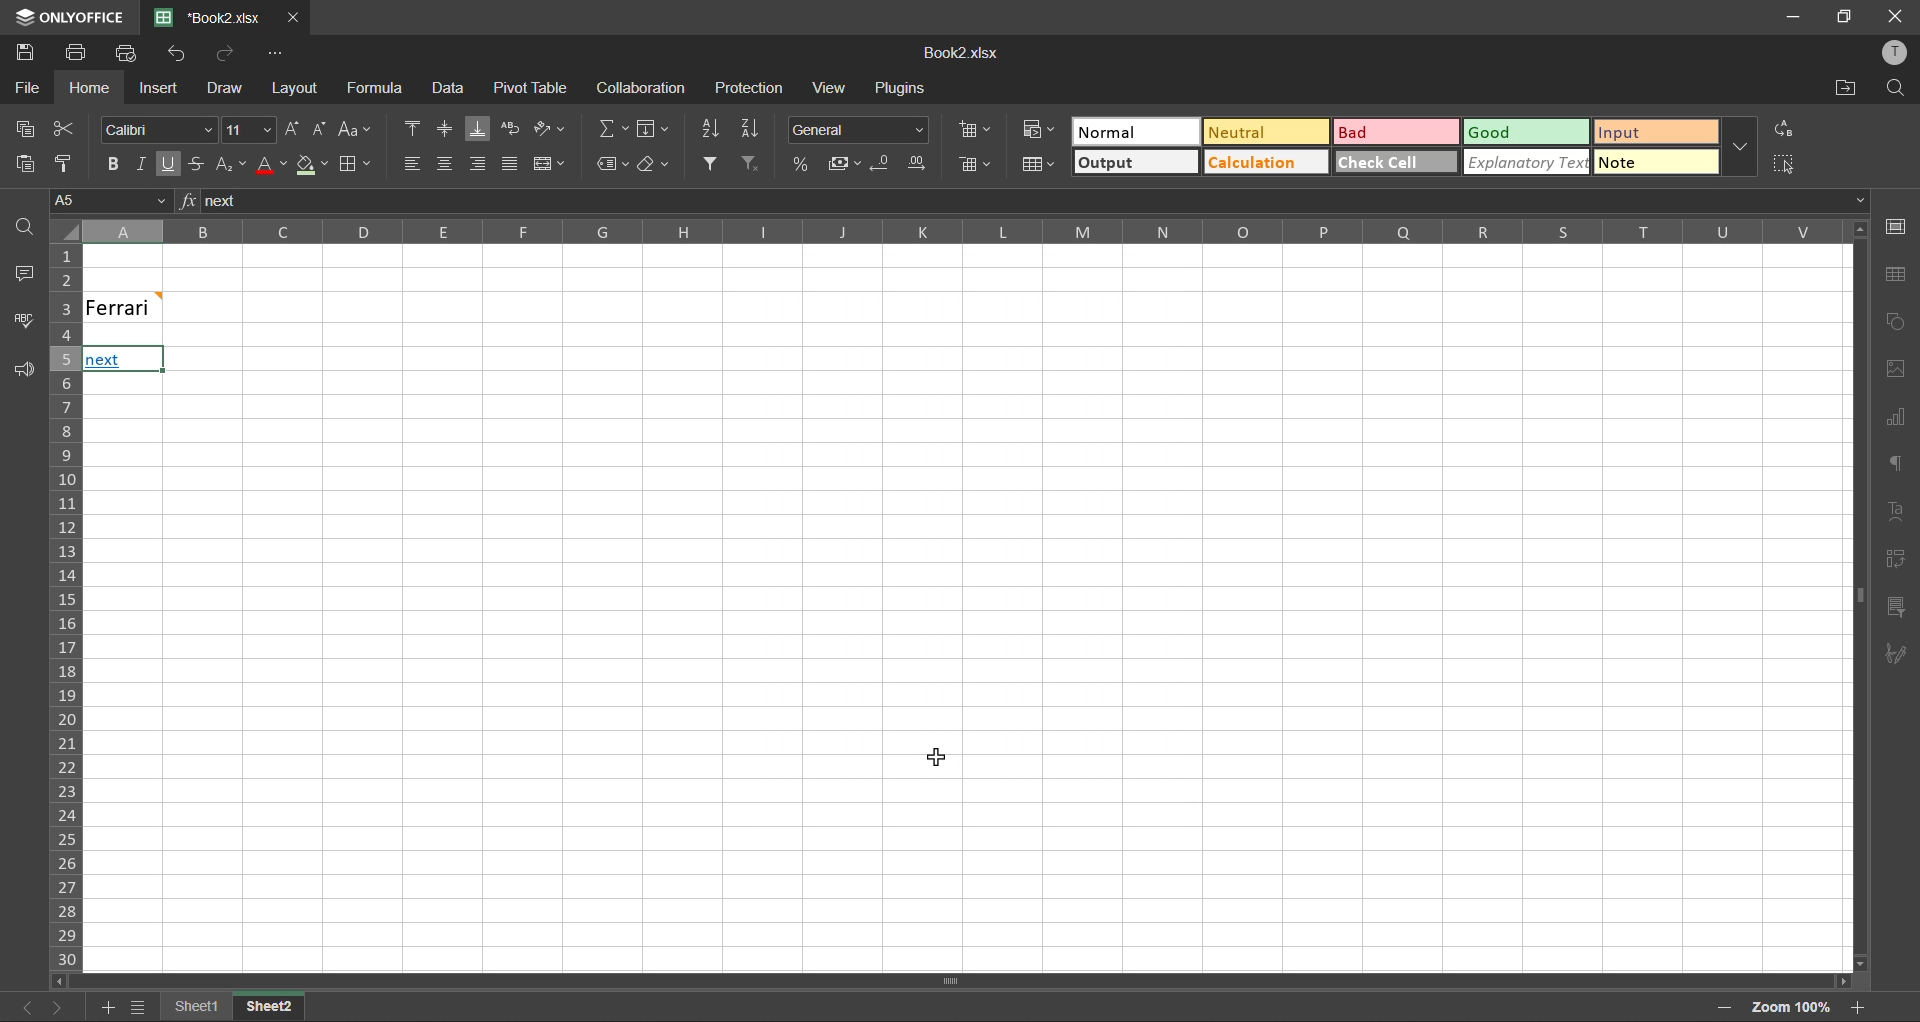 This screenshot has width=1920, height=1022. What do you see at coordinates (291, 88) in the screenshot?
I see `layout` at bounding box center [291, 88].